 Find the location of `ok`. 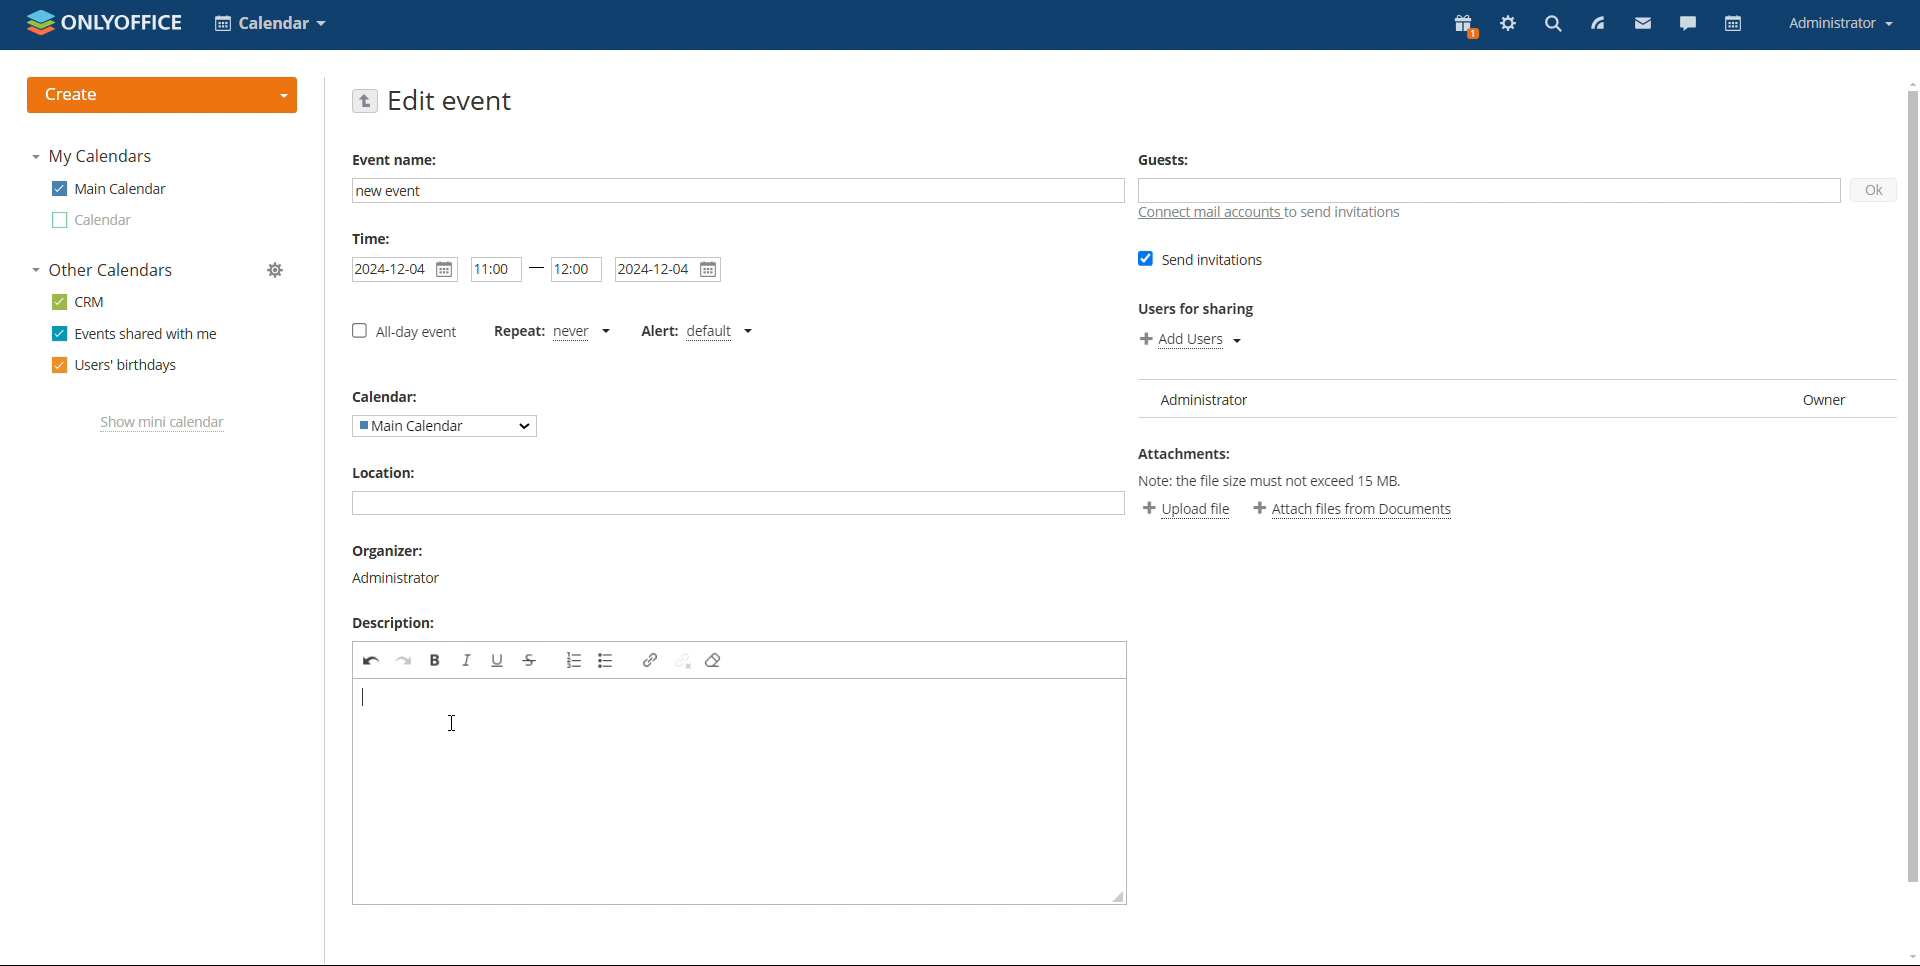

ok is located at coordinates (1875, 190).